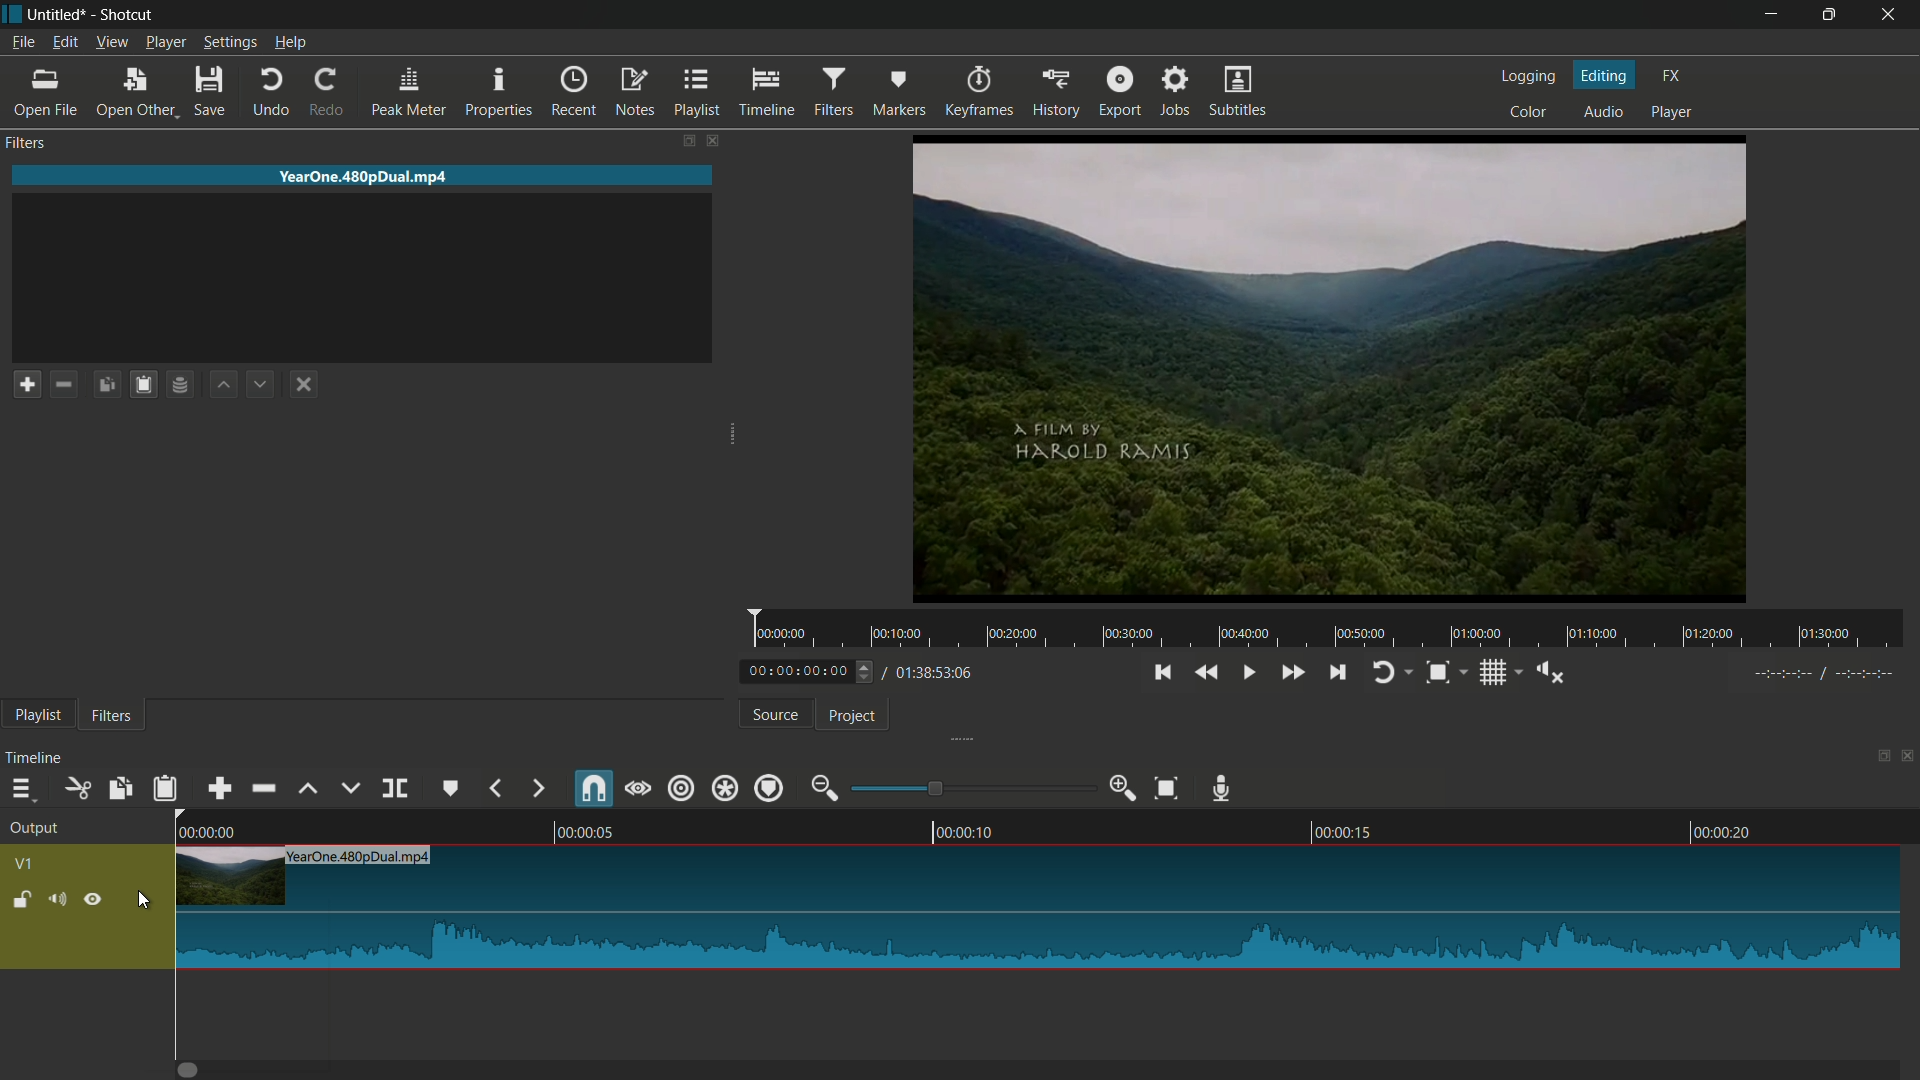  Describe the element at coordinates (1549, 670) in the screenshot. I see `show volume control` at that location.